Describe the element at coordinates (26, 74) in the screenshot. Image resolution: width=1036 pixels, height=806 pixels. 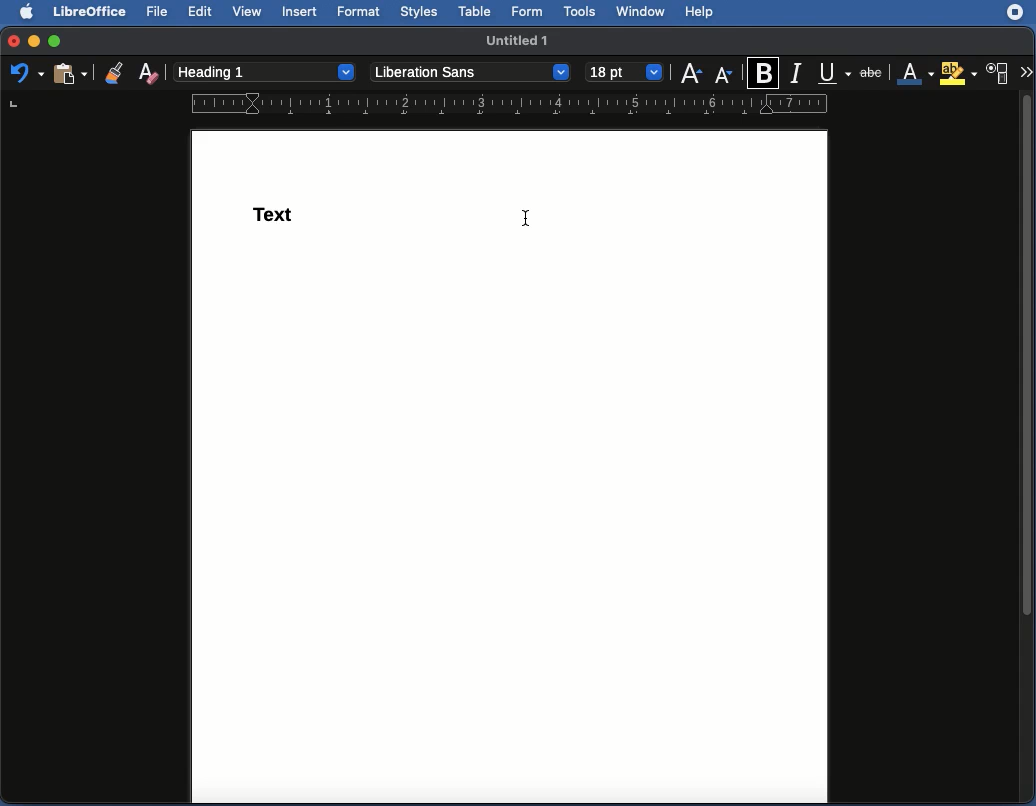
I see `Undo` at that location.